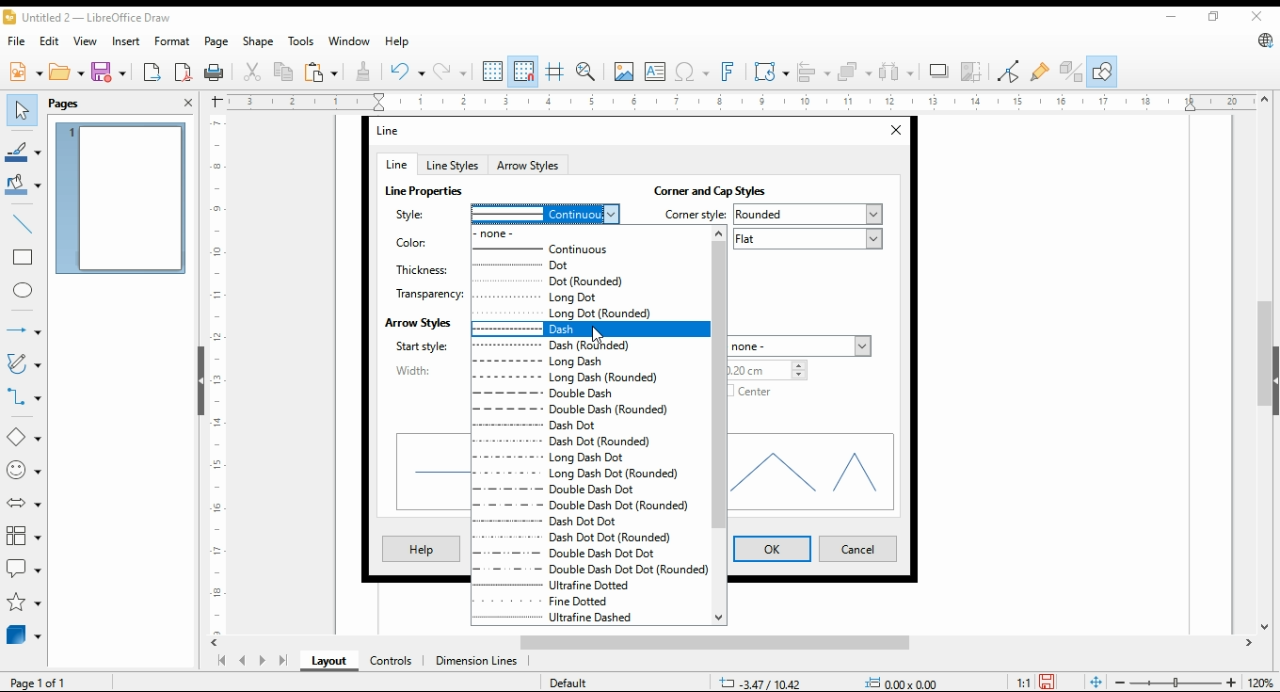  Describe the element at coordinates (492, 71) in the screenshot. I see `show grids` at that location.